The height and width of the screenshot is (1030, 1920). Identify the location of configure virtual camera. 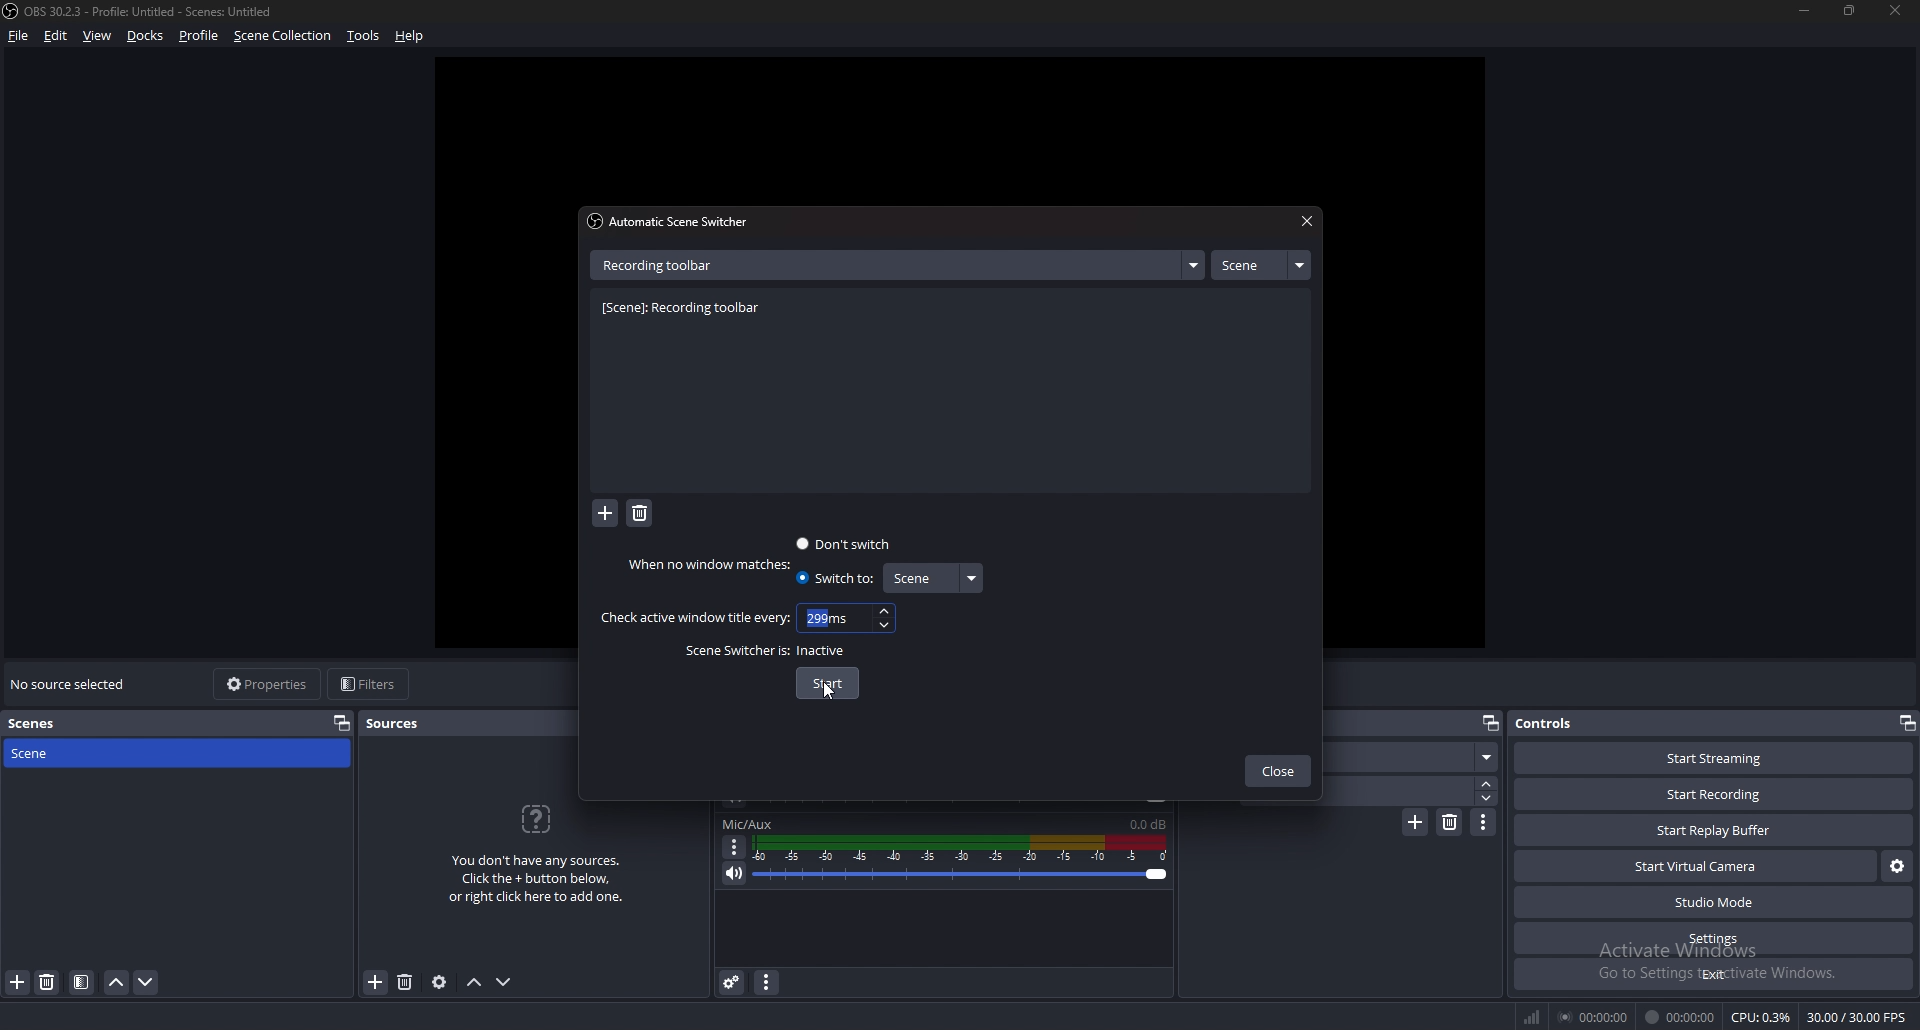
(1897, 864).